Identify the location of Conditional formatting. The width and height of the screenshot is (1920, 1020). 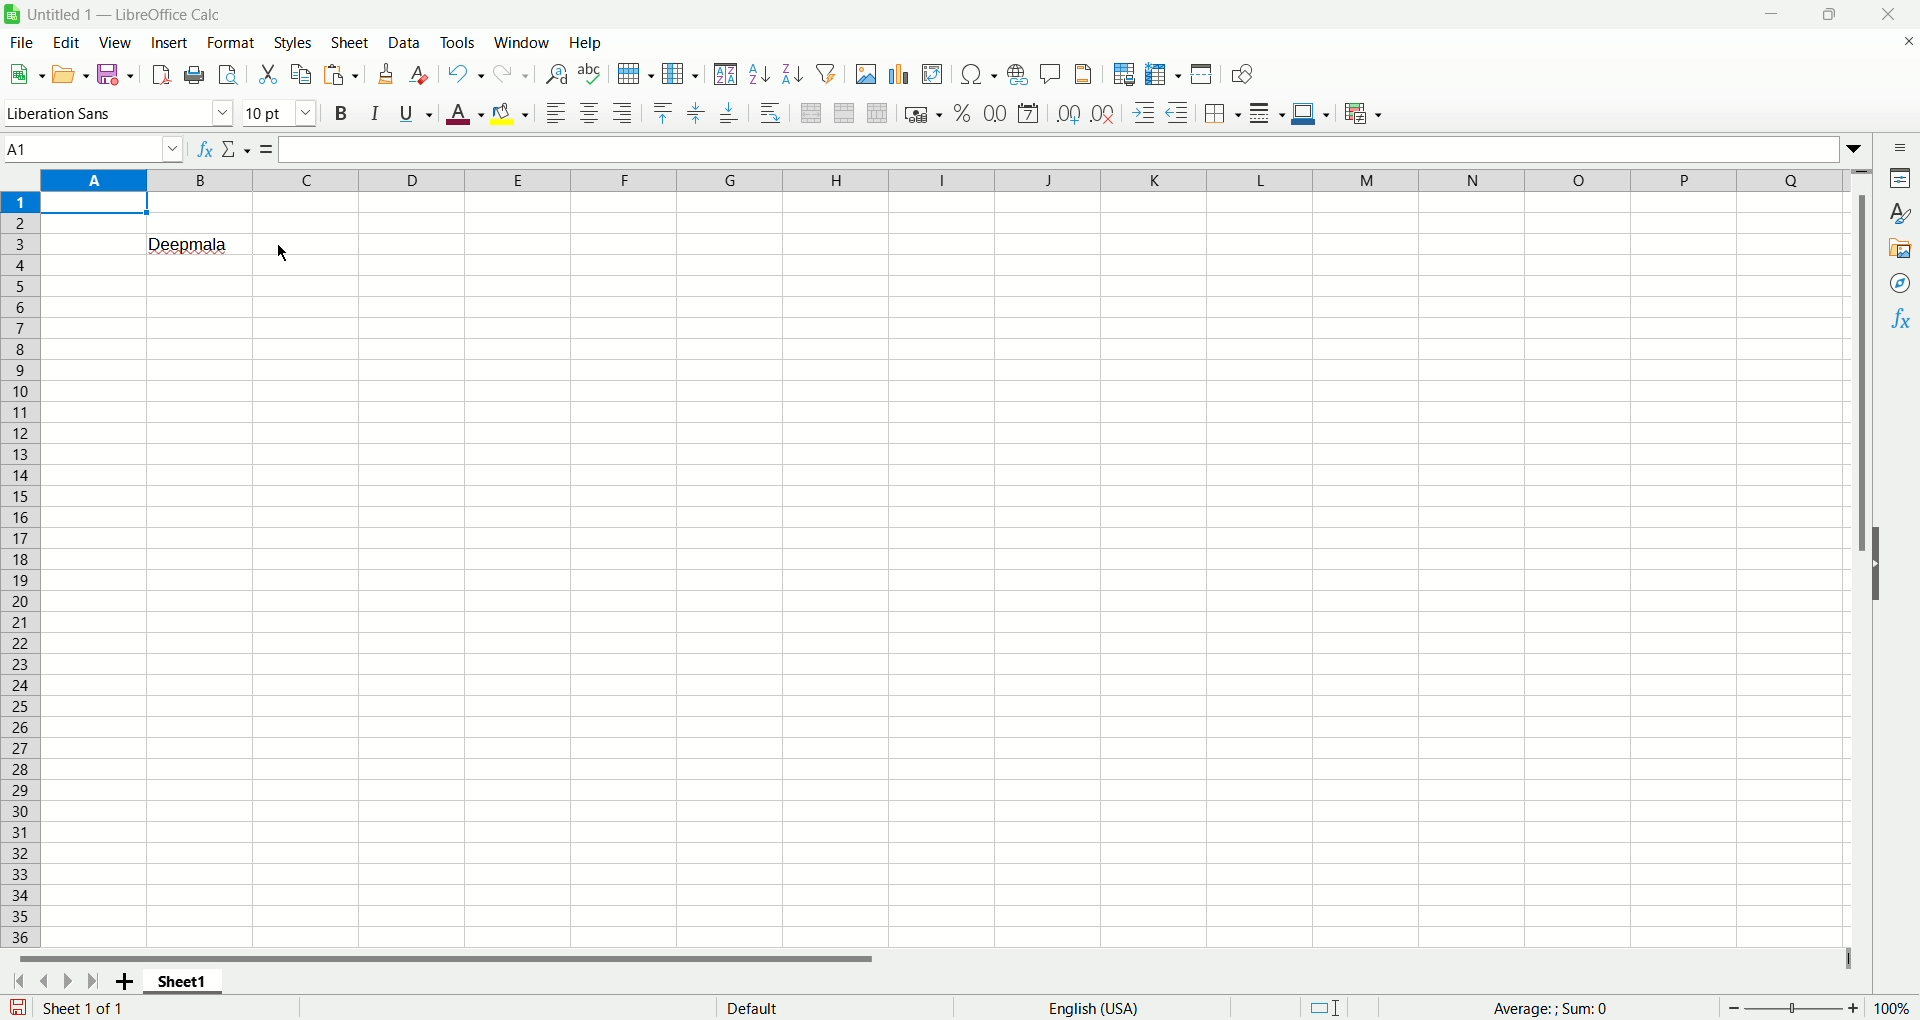
(1364, 114).